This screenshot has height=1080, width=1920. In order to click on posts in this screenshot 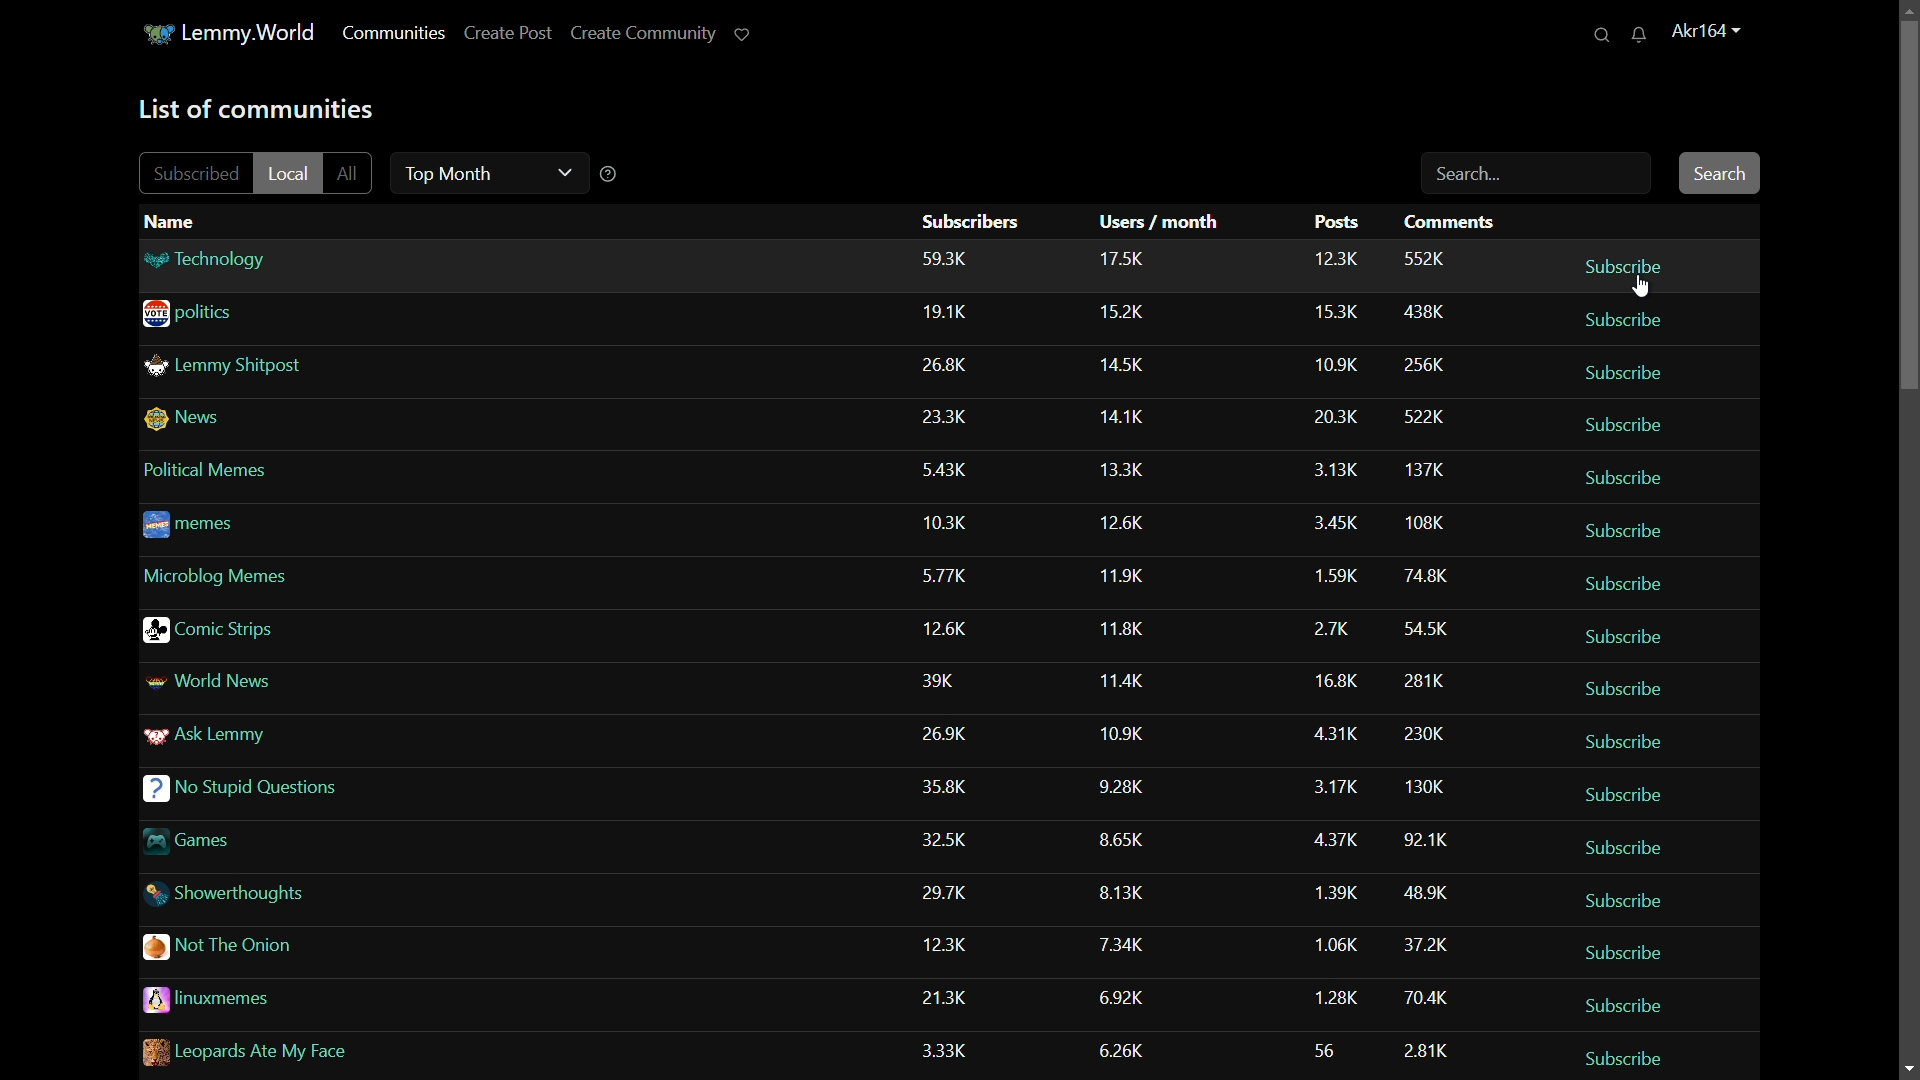, I will do `click(1334, 838)`.